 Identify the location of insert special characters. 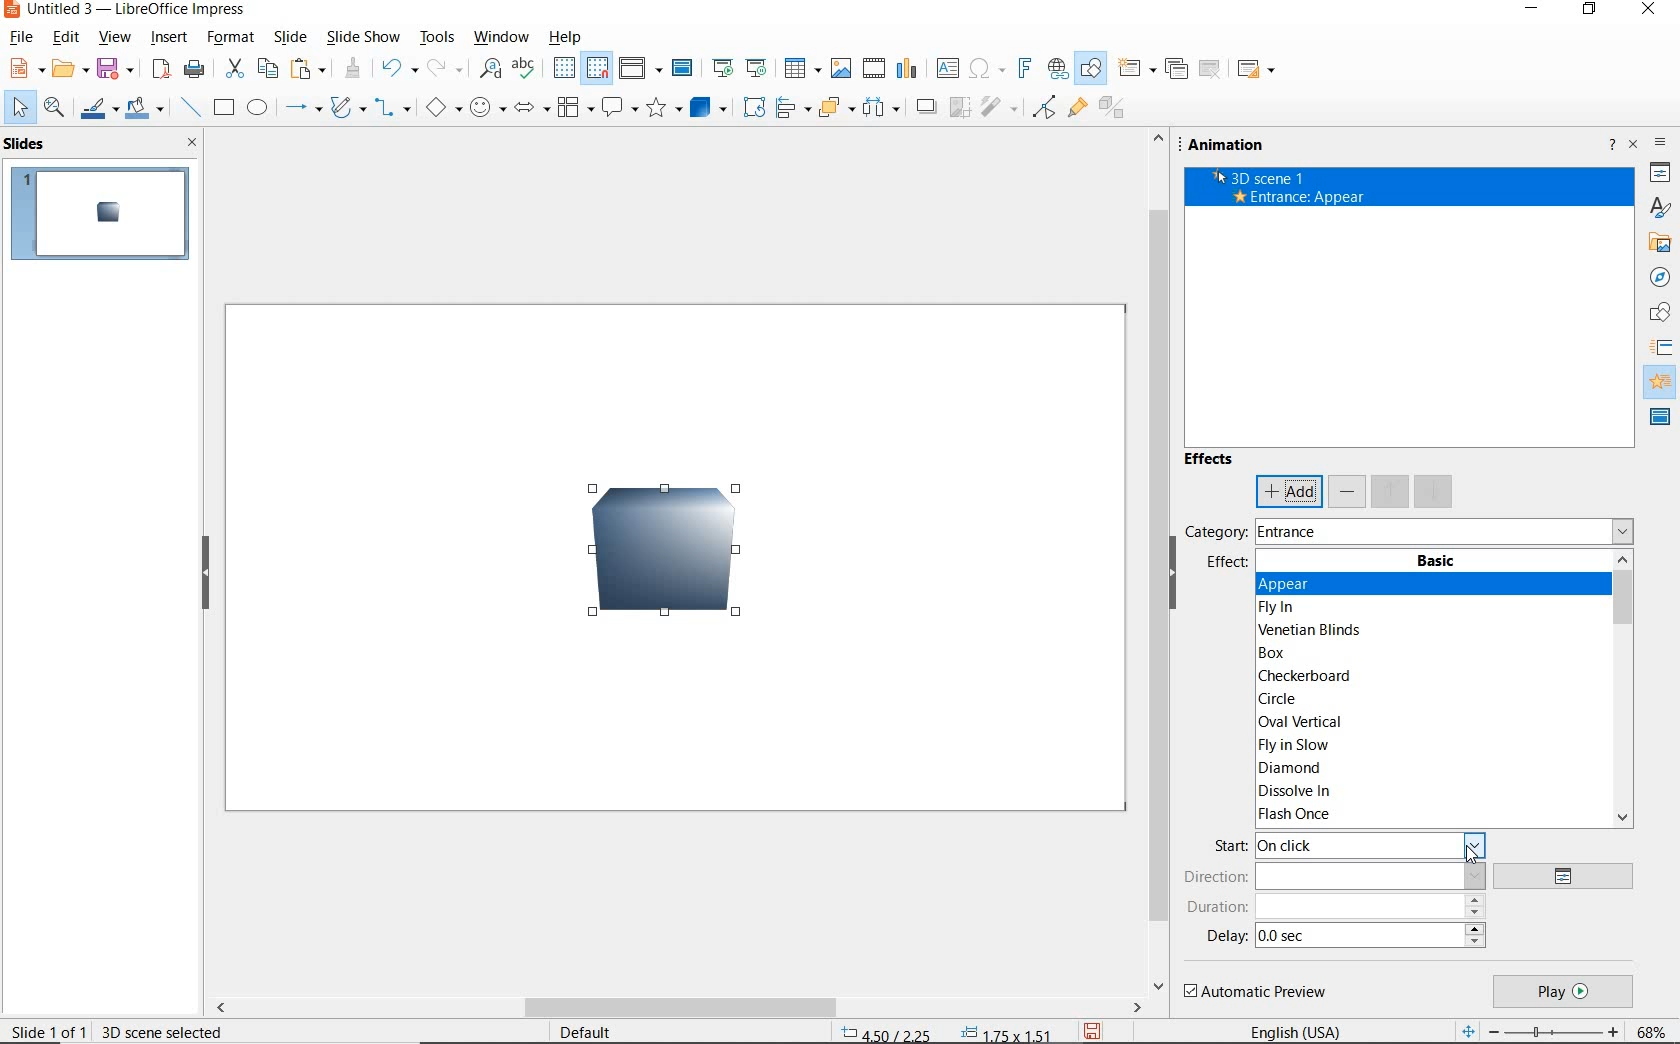
(984, 69).